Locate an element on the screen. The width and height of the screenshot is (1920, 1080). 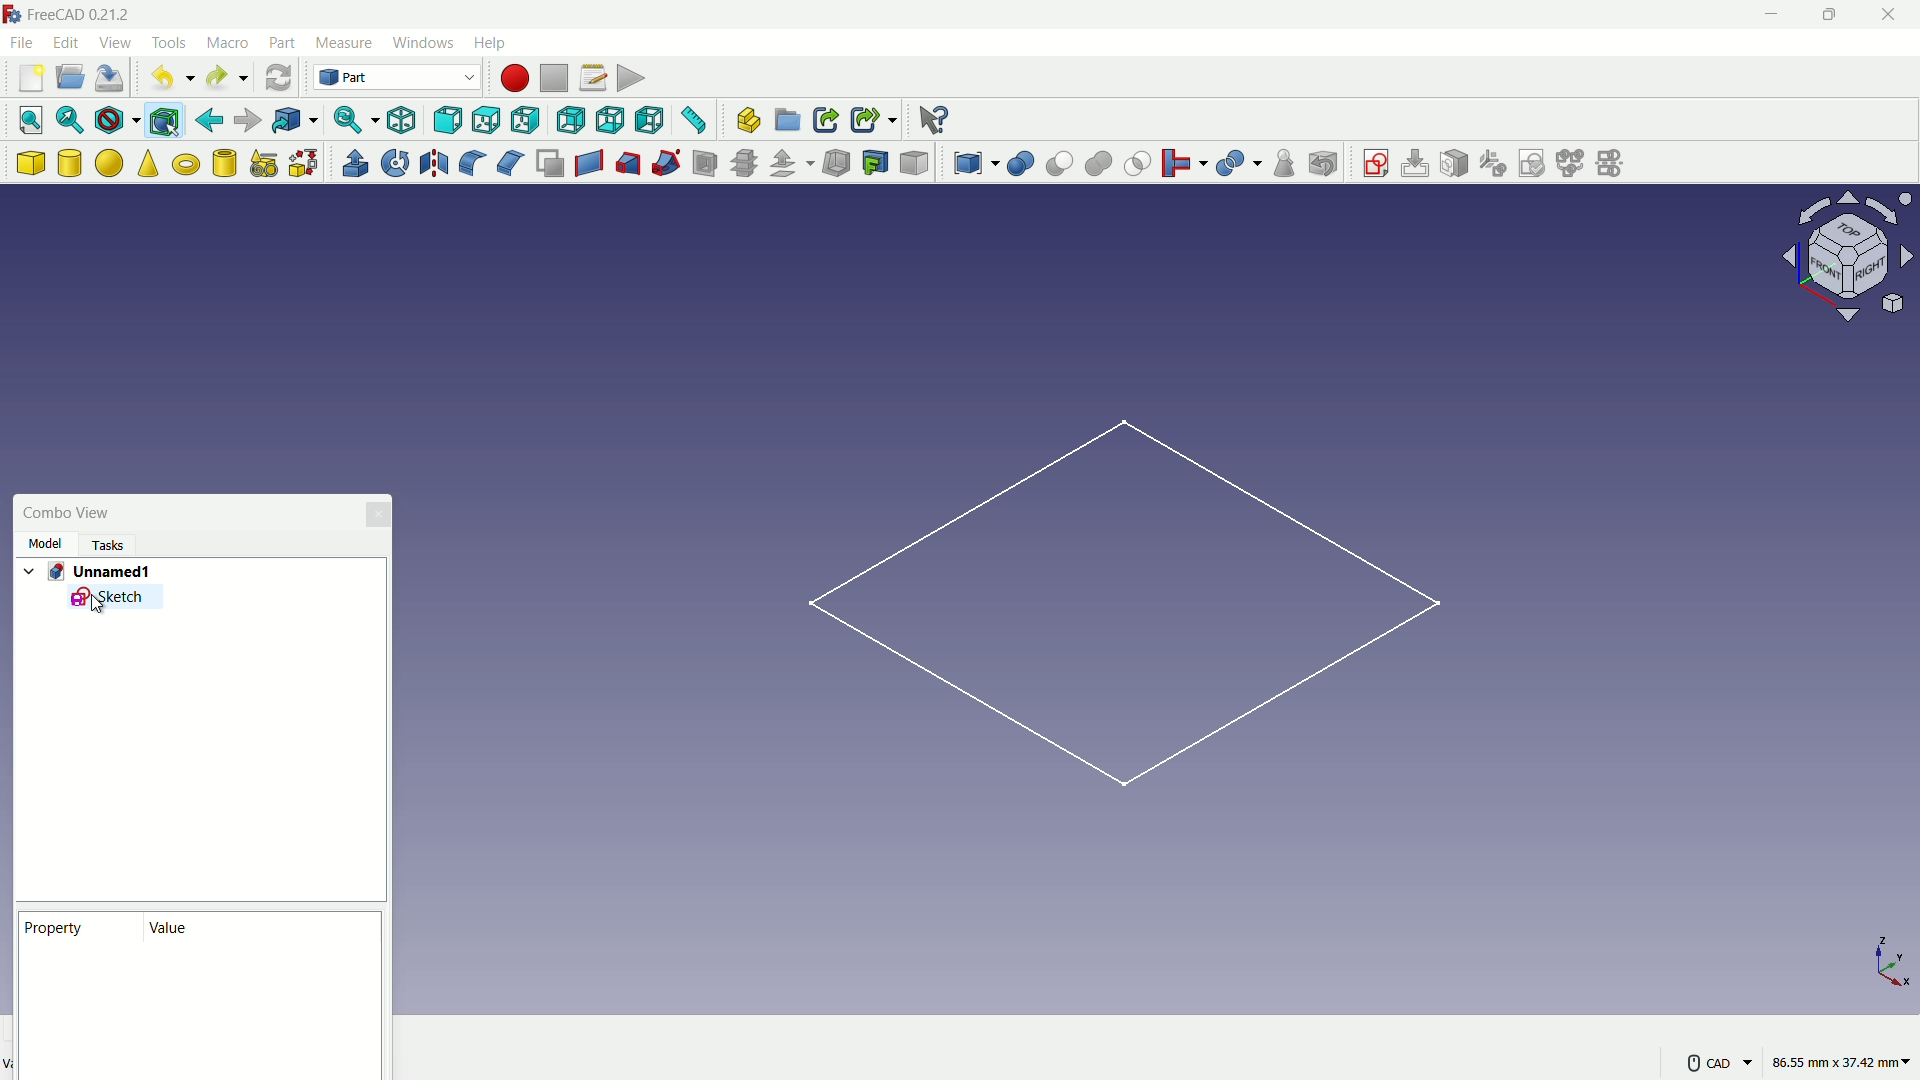
rotate  direction is located at coordinates (1853, 255).